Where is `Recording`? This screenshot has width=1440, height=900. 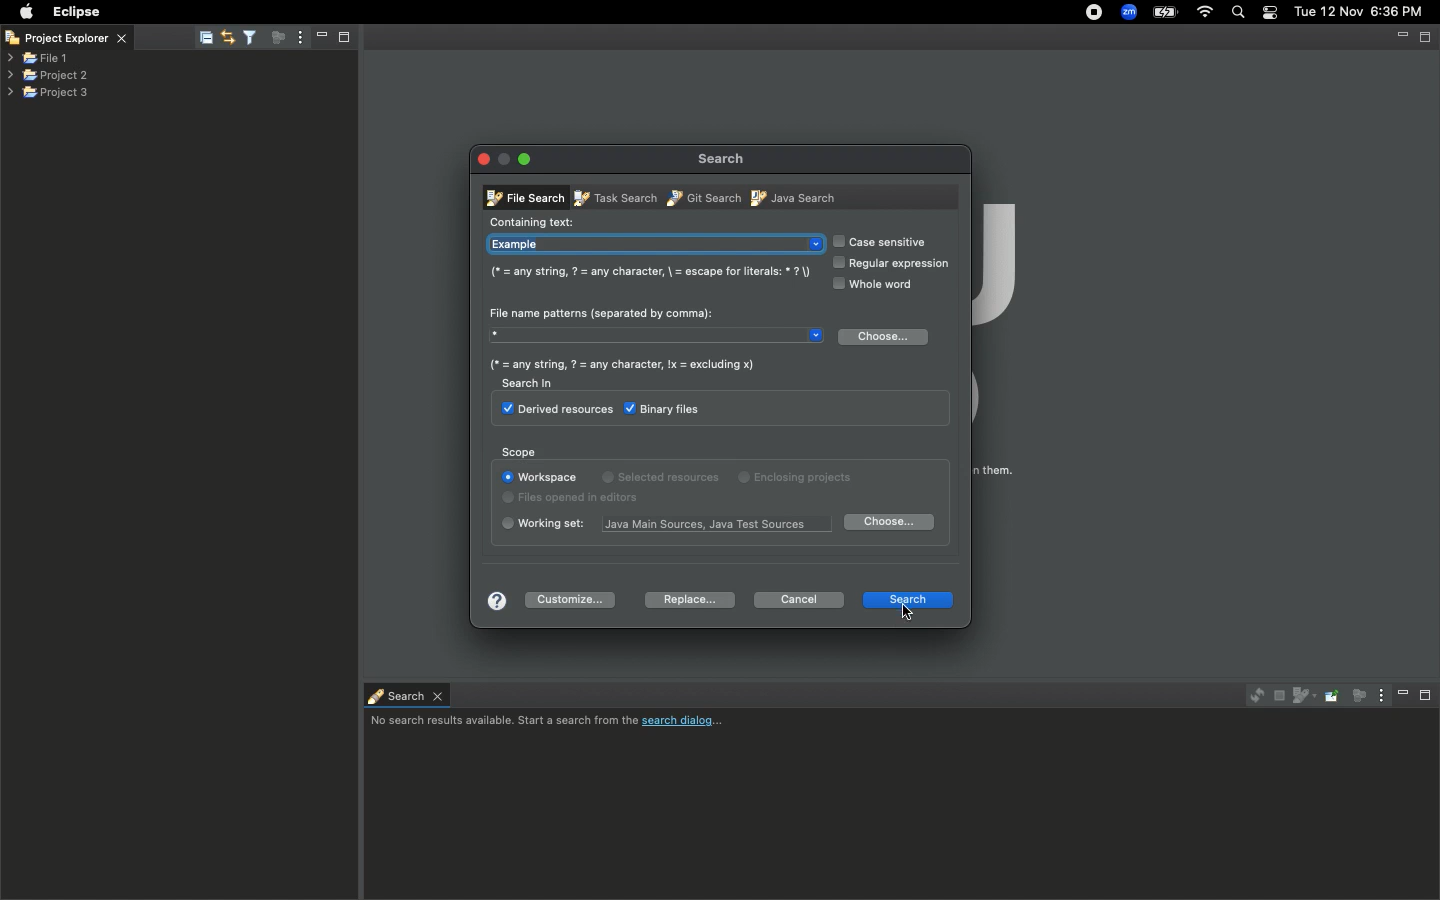
Recording is located at coordinates (1095, 14).